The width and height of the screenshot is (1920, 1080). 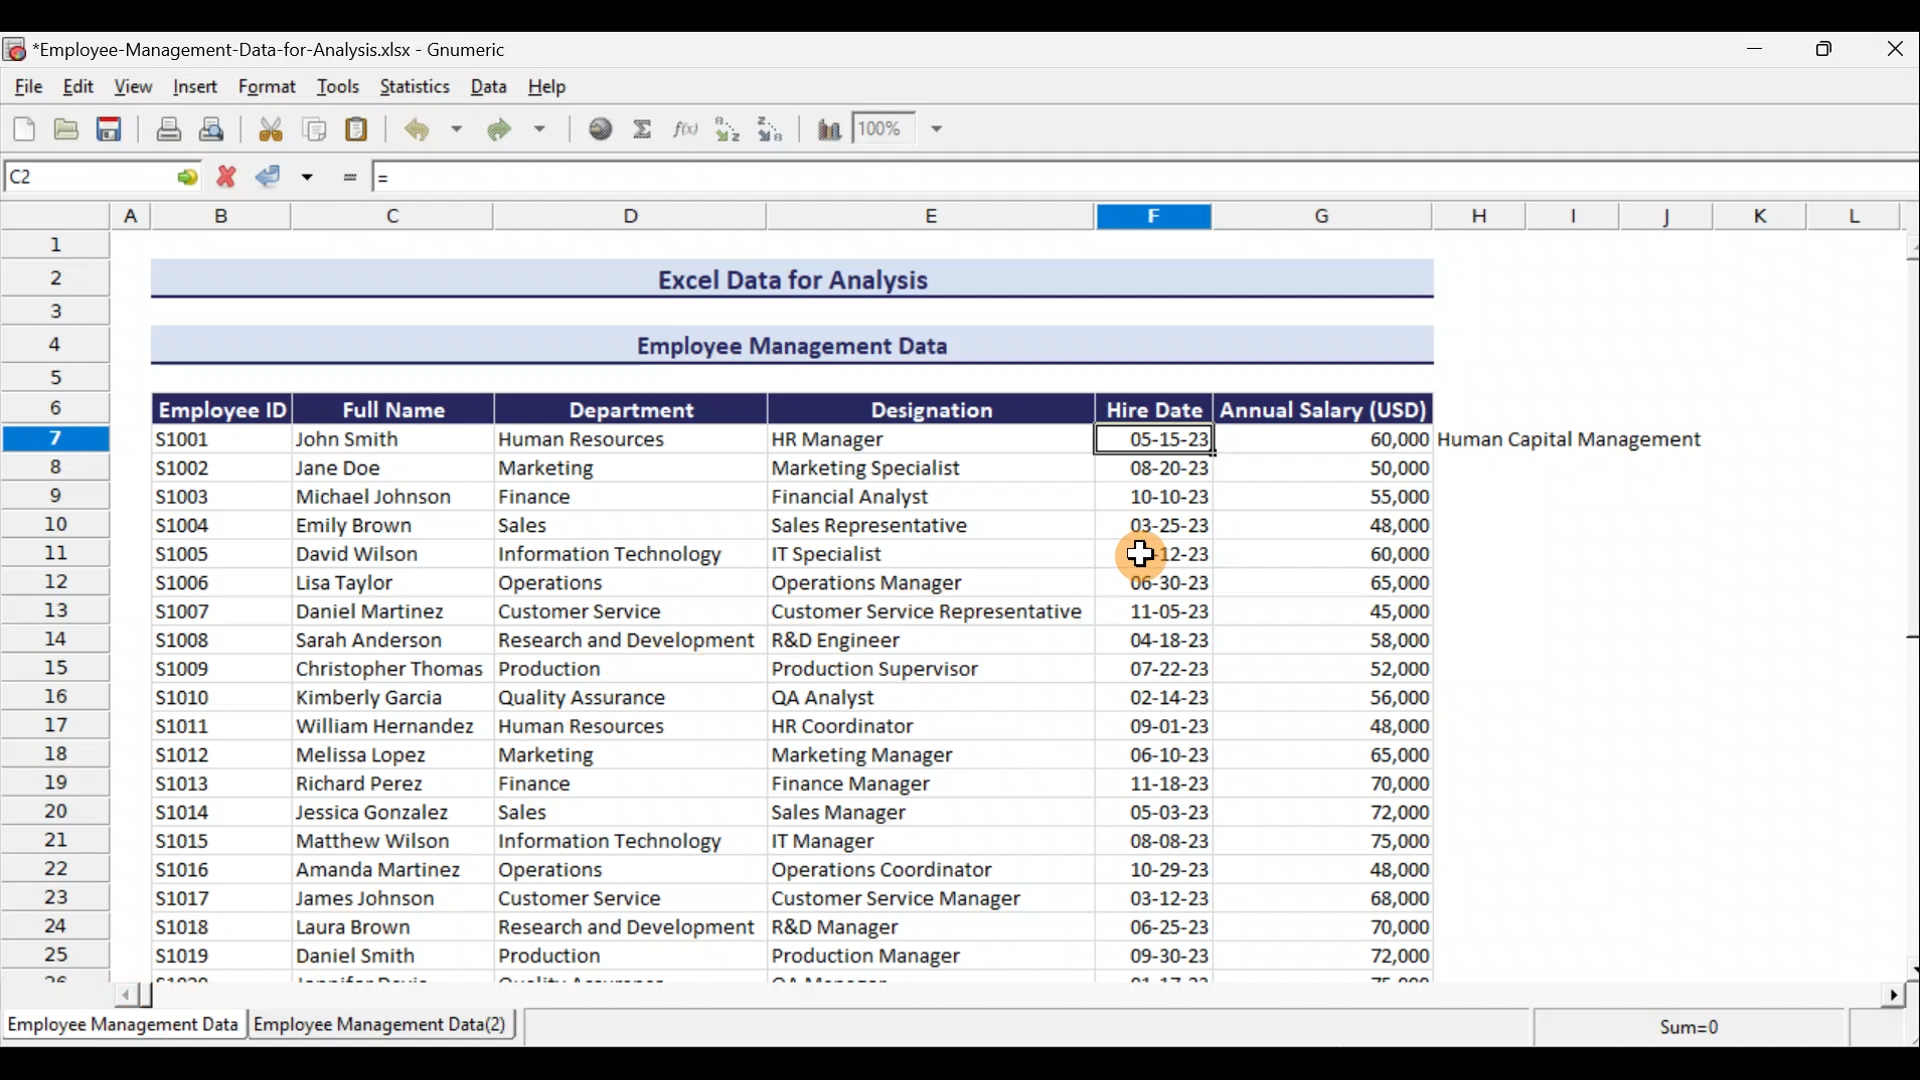 What do you see at coordinates (487, 90) in the screenshot?
I see `Data` at bounding box center [487, 90].